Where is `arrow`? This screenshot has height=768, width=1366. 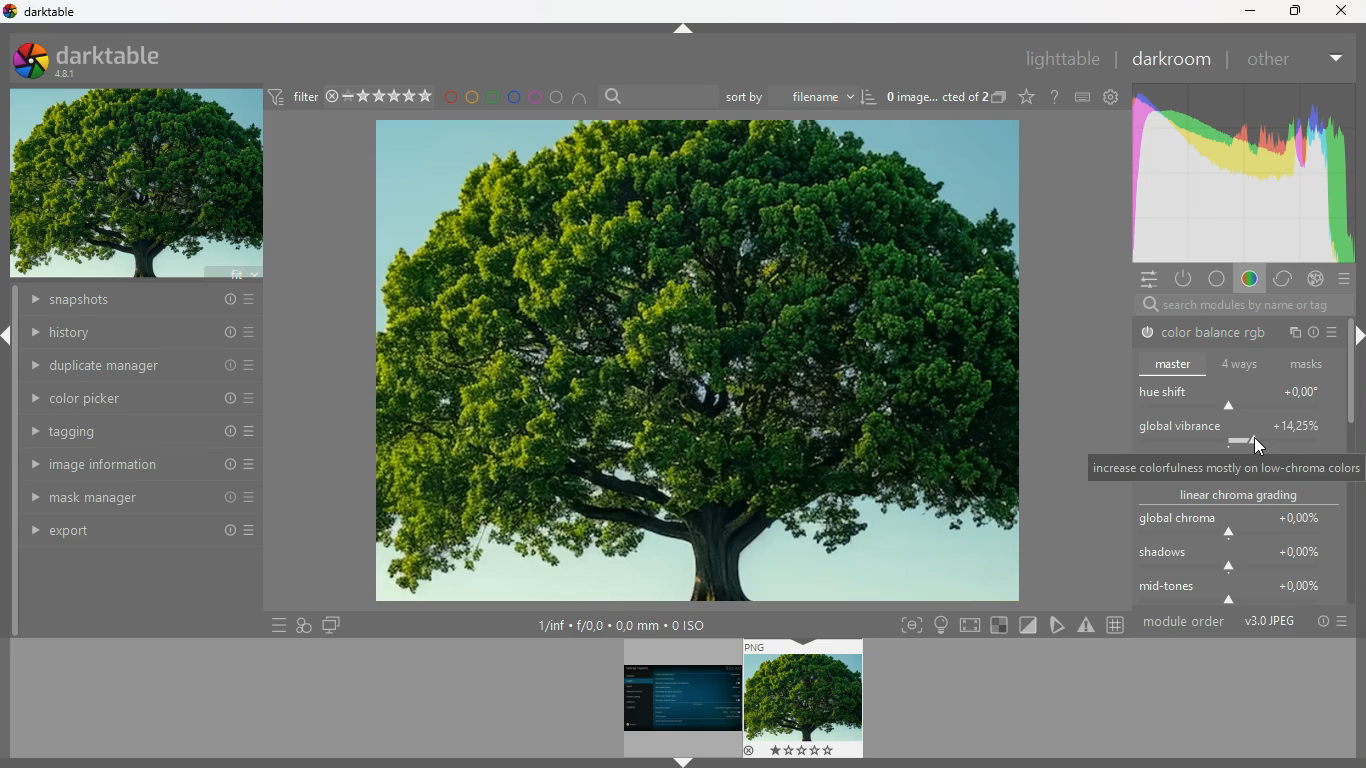 arrow is located at coordinates (684, 29).